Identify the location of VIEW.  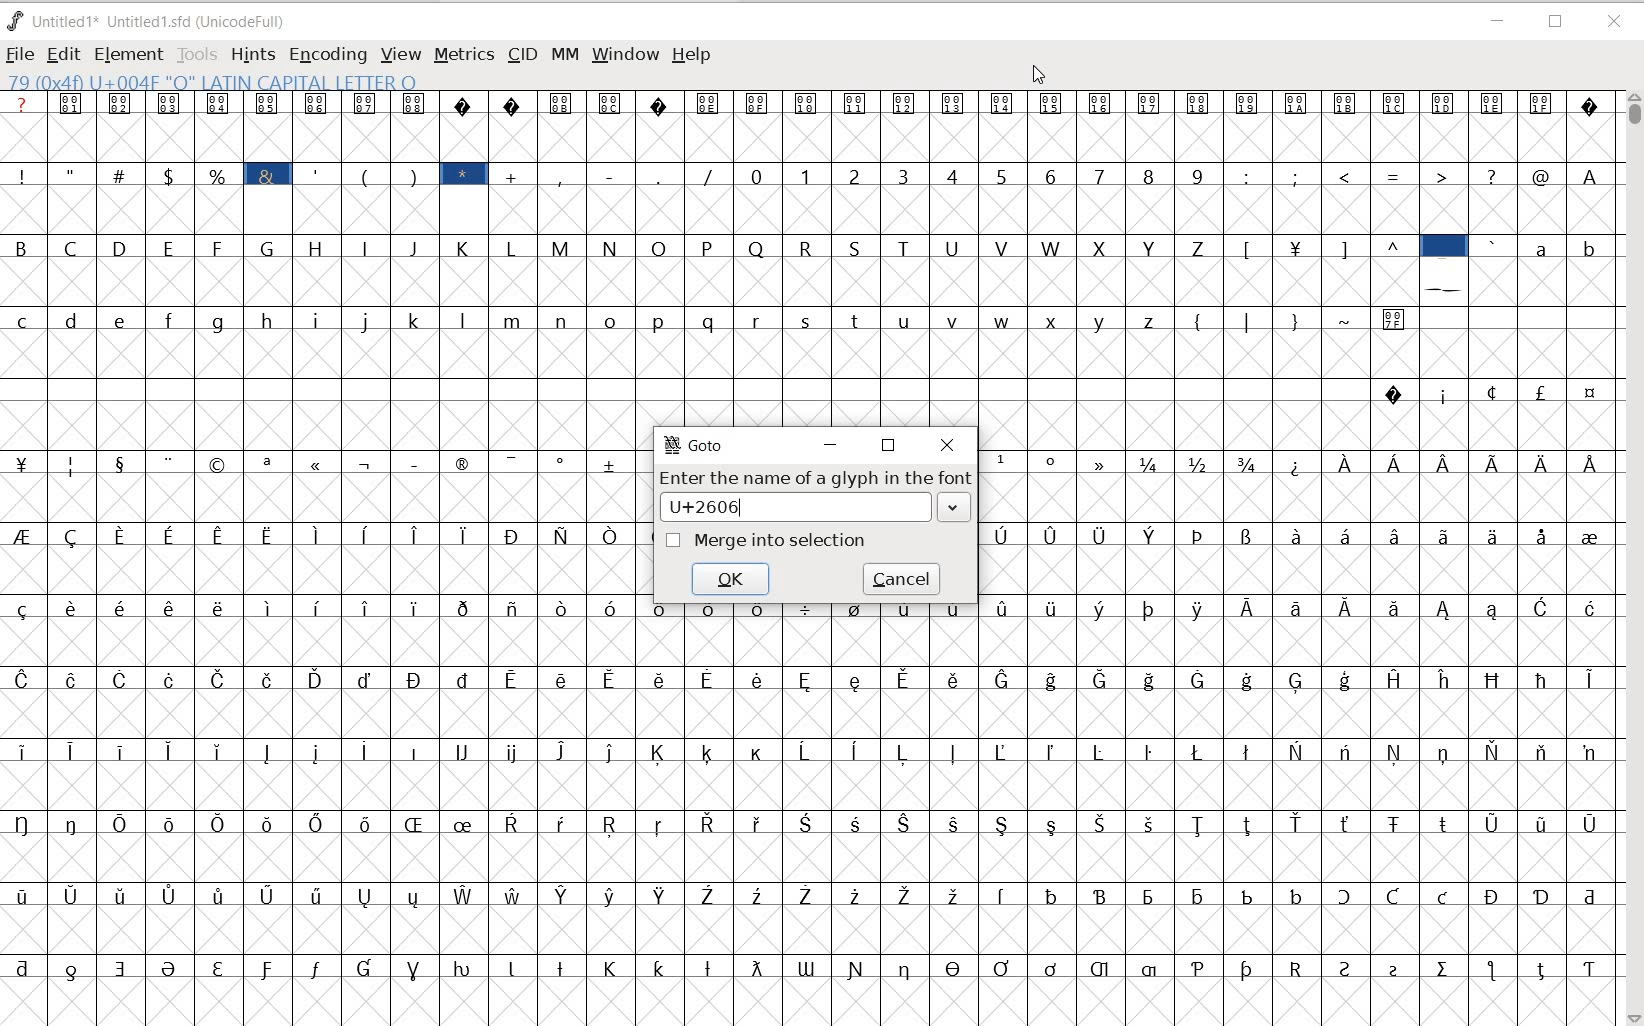
(399, 56).